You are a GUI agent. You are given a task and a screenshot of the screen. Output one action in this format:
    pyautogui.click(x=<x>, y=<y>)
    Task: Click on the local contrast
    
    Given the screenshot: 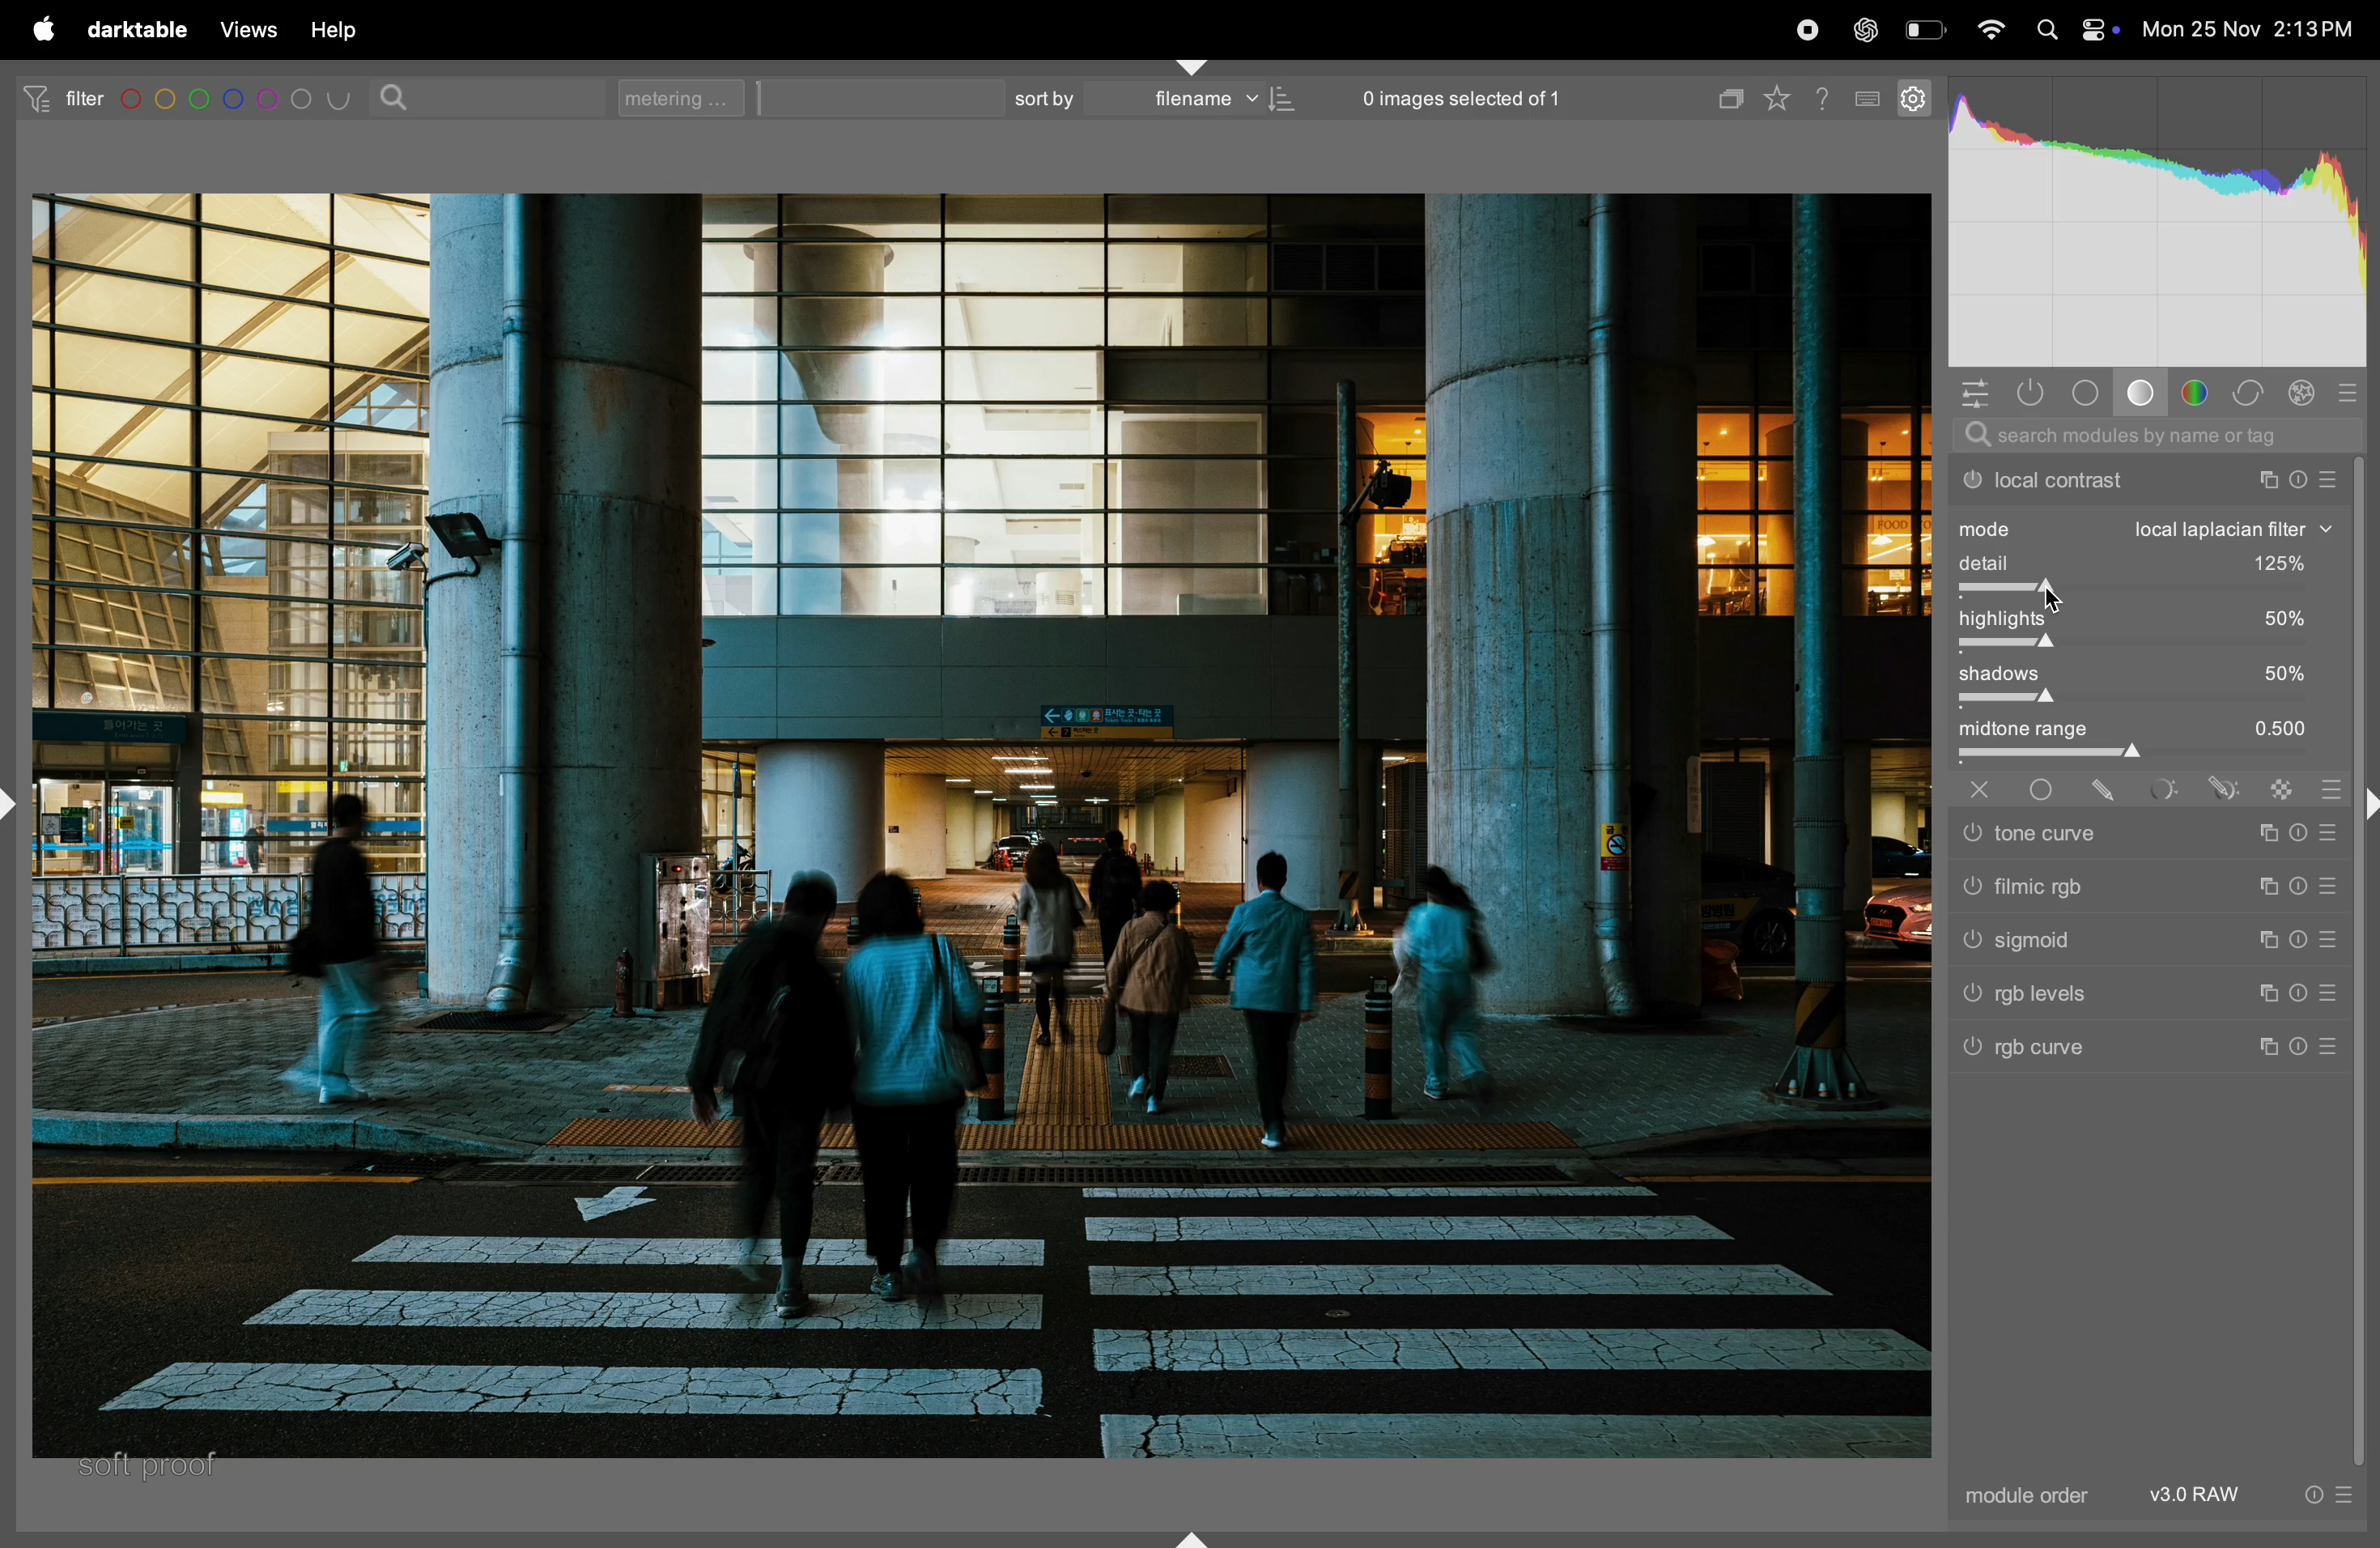 What is the action you would take?
    pyautogui.click(x=2143, y=479)
    